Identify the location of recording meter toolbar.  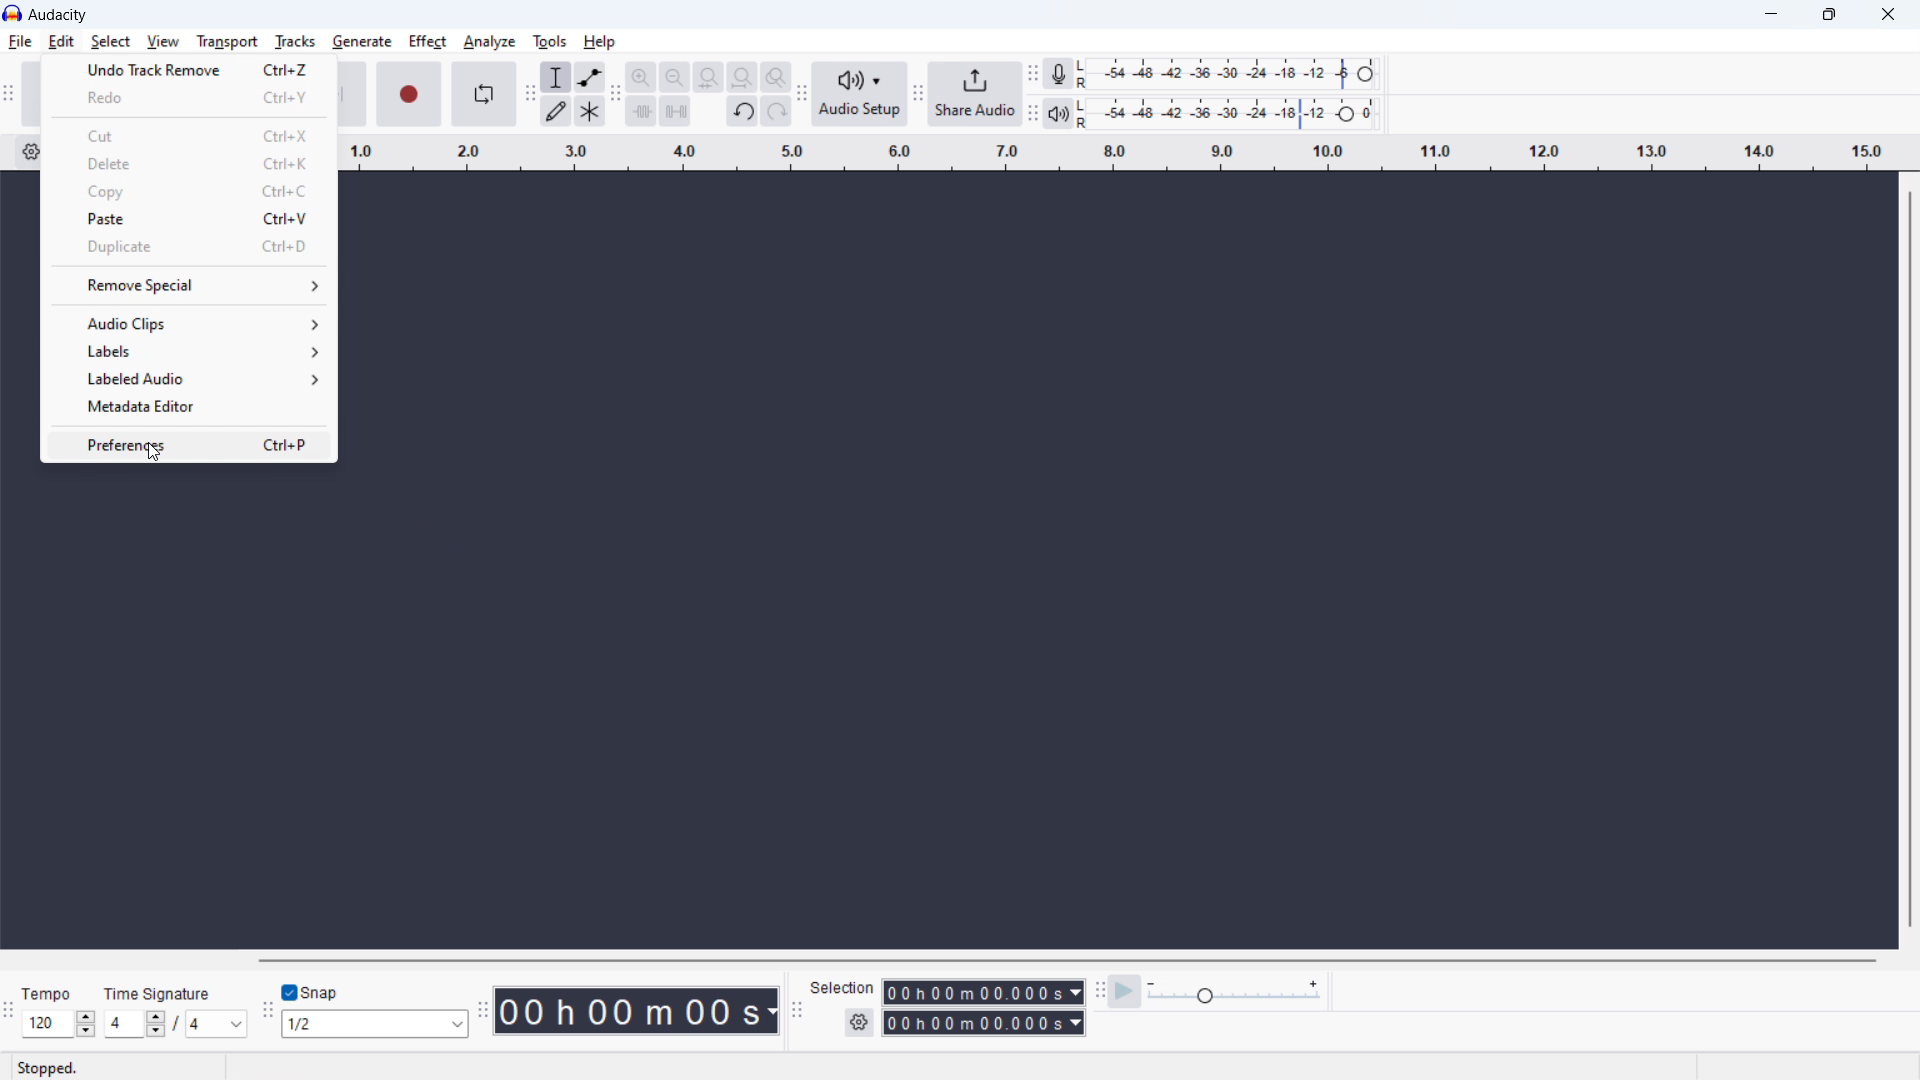
(1032, 73).